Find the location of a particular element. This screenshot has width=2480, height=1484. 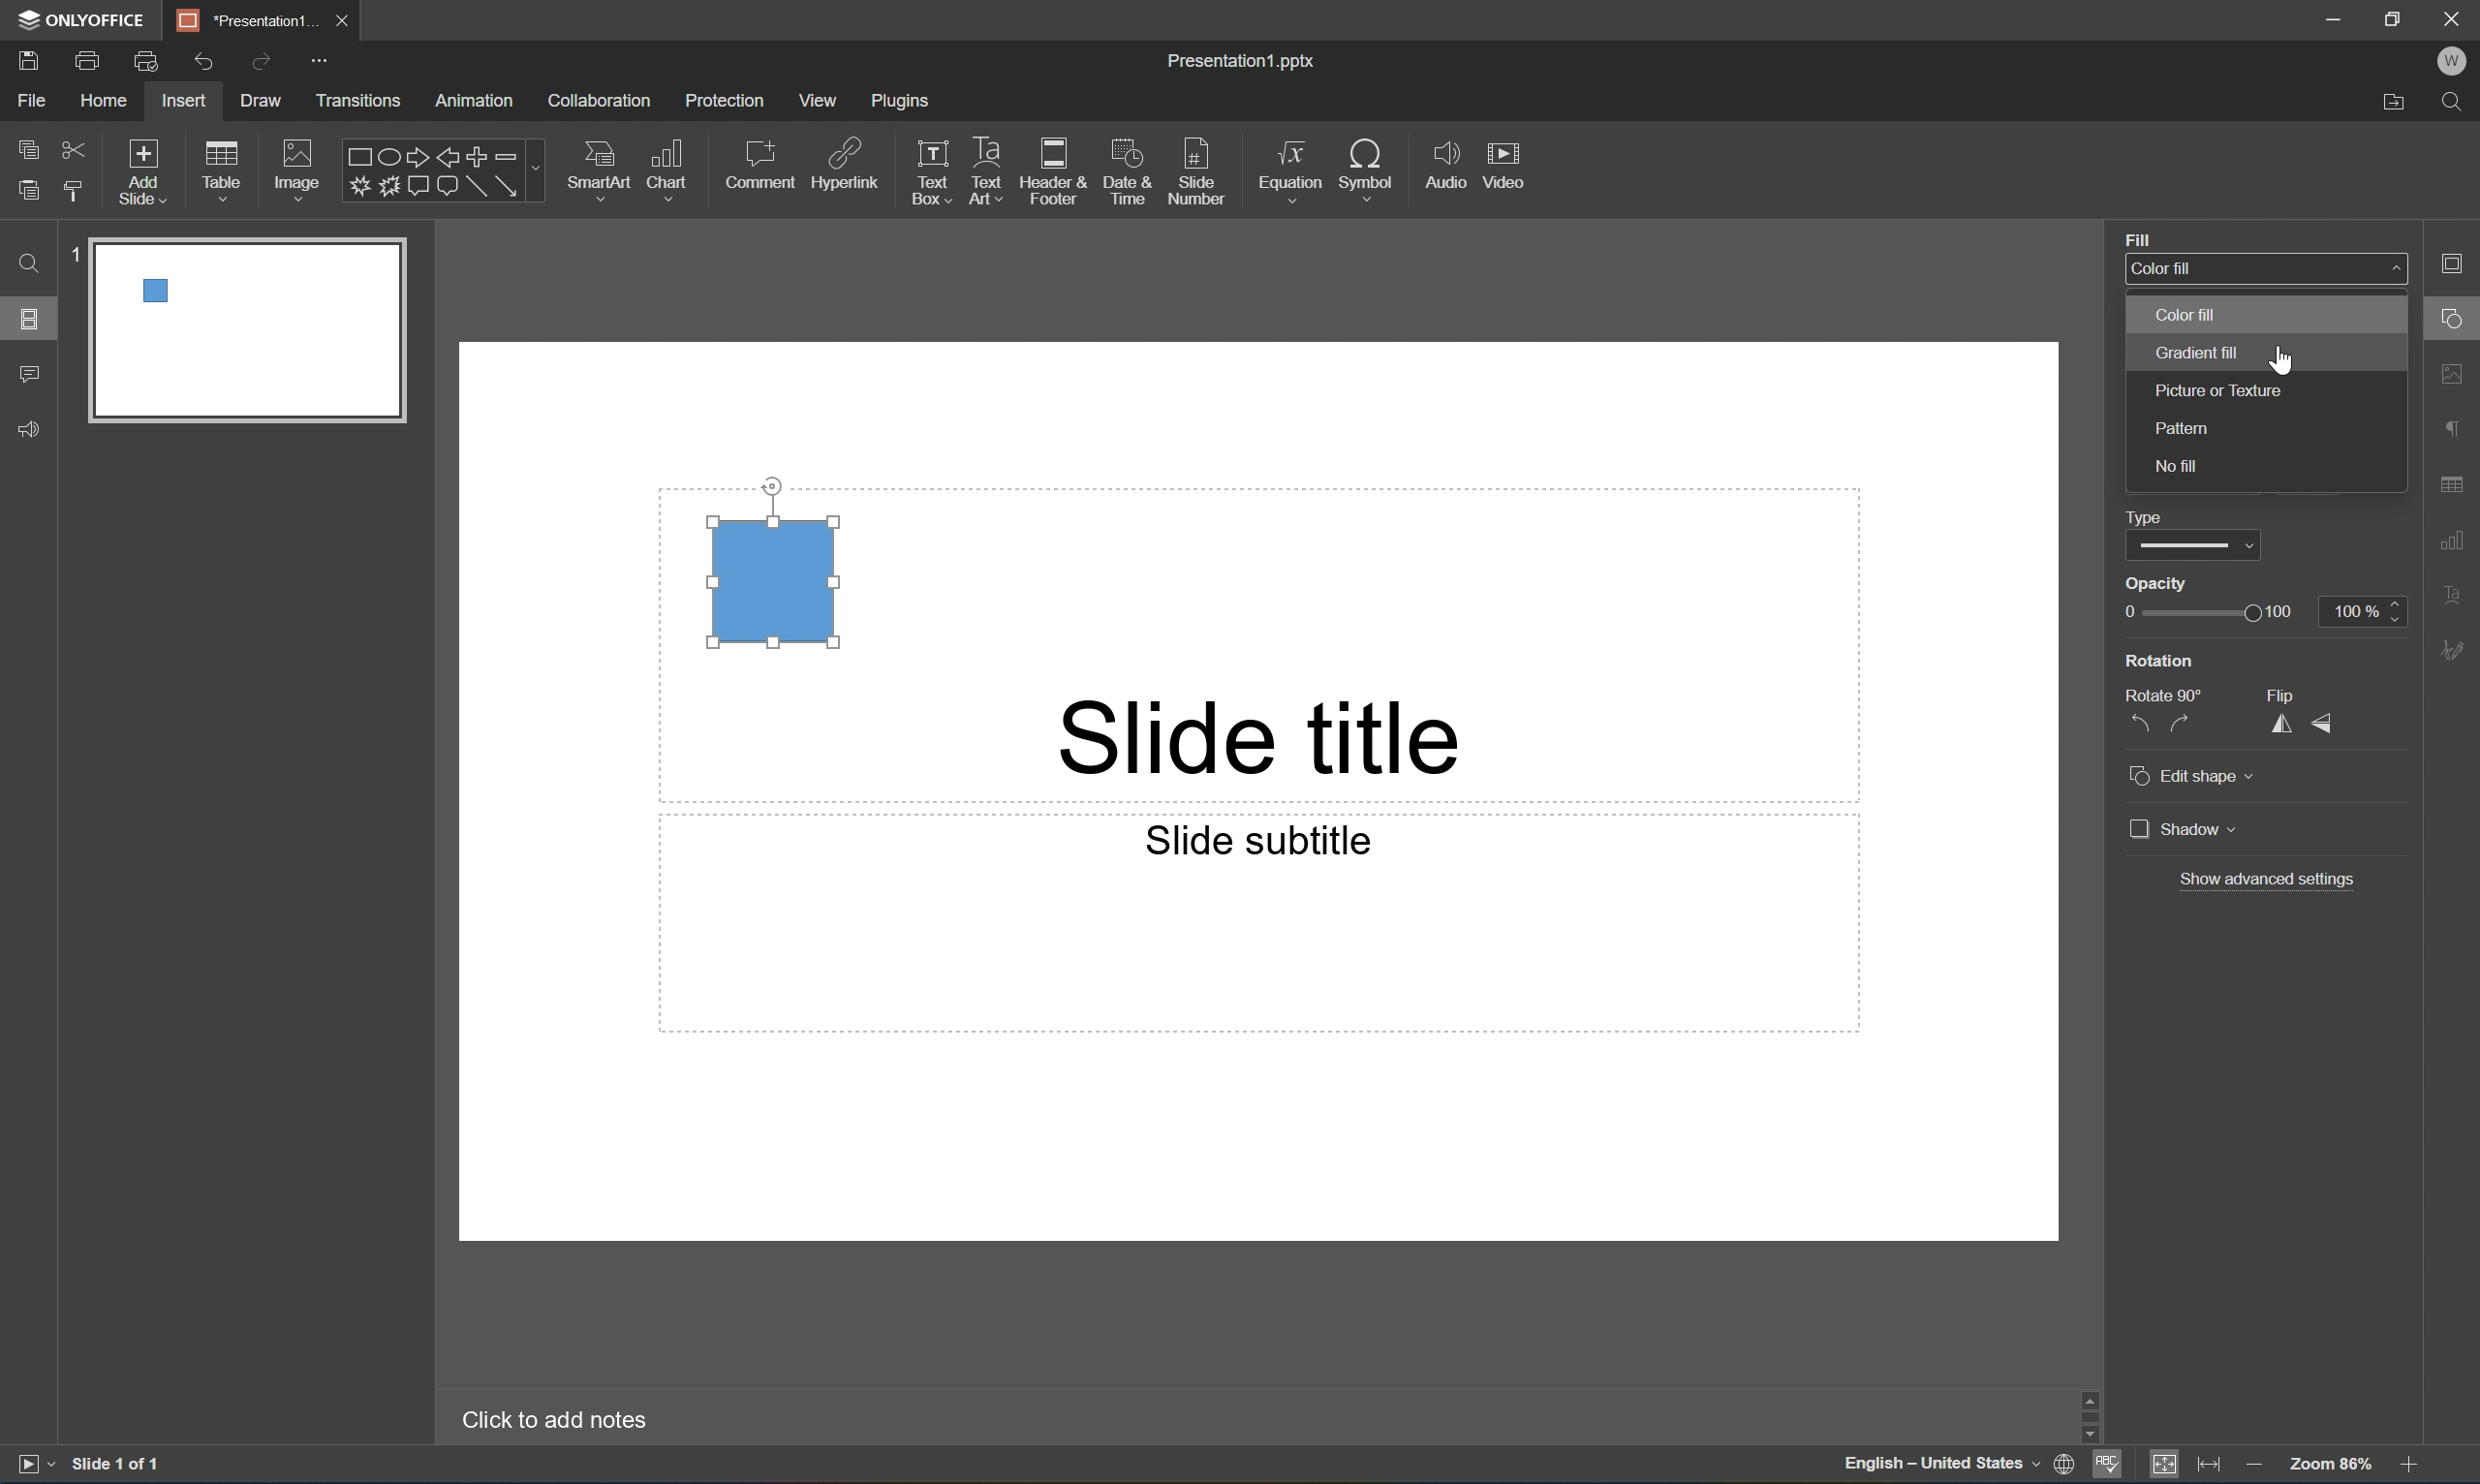

Signature settings is located at coordinates (2457, 651).